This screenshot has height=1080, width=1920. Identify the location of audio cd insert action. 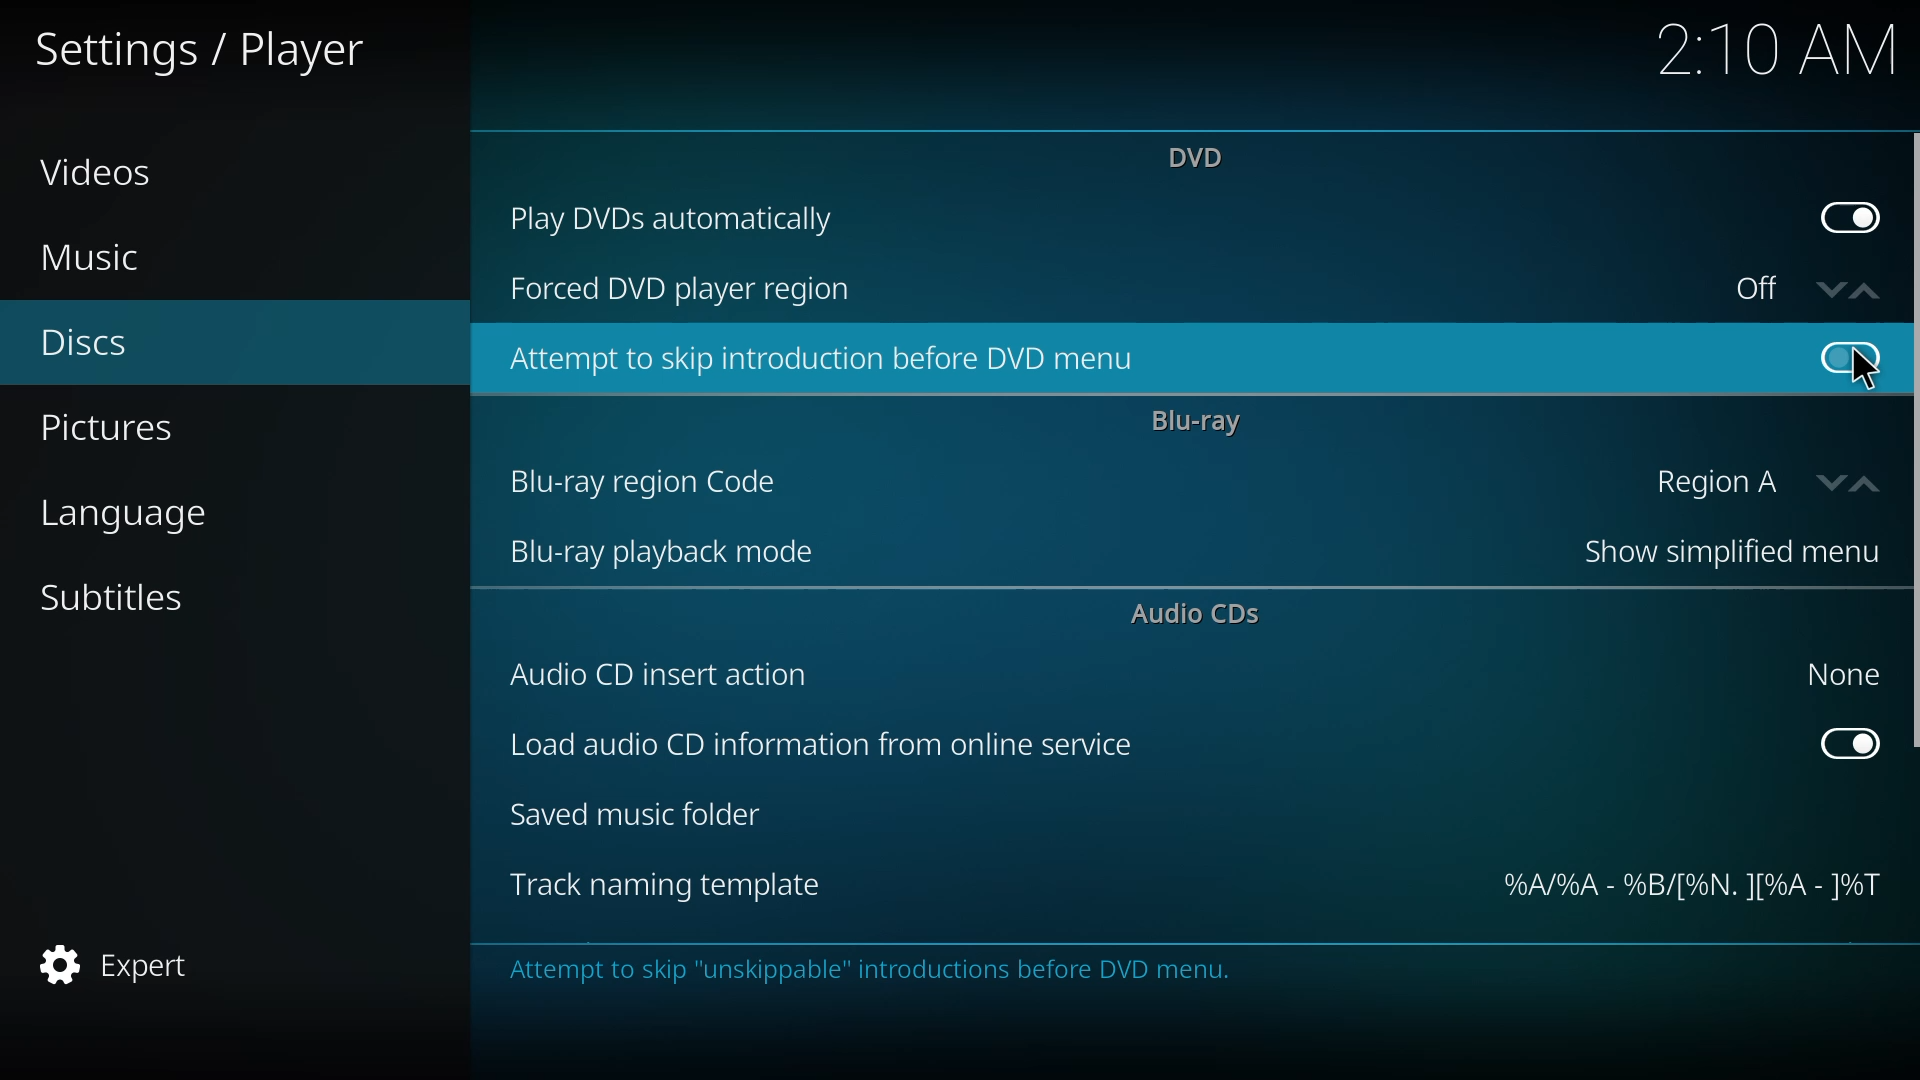
(660, 673).